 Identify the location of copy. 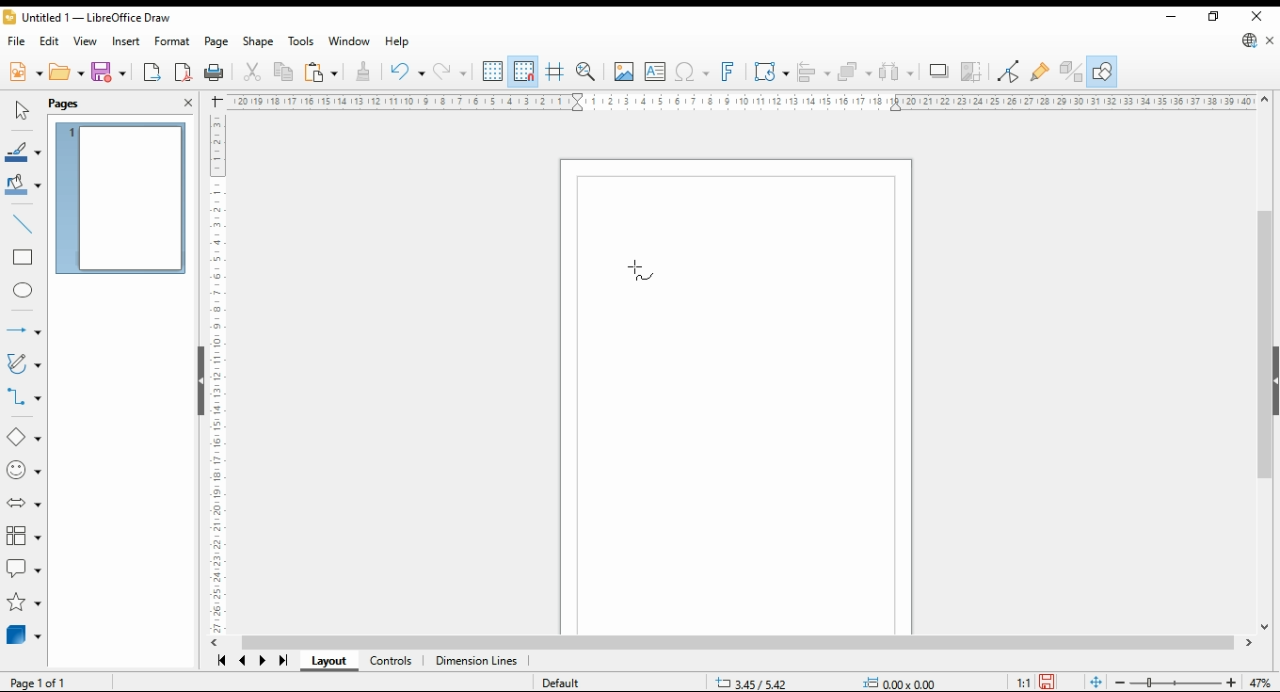
(282, 73).